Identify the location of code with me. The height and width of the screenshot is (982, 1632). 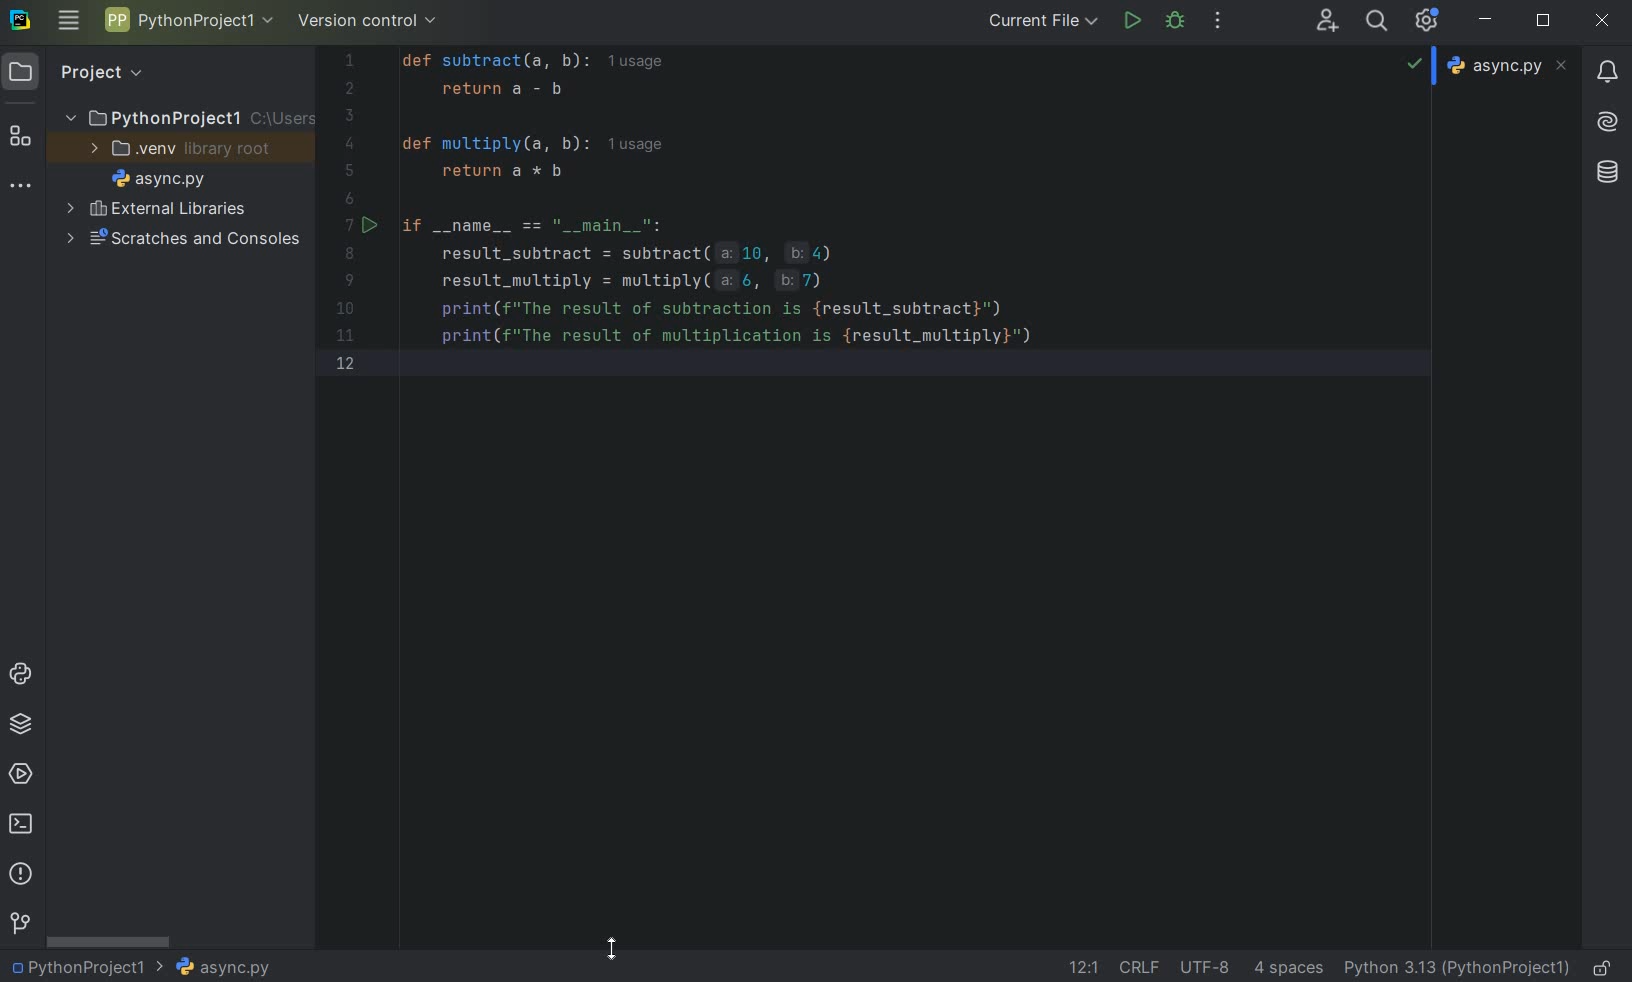
(826, 220).